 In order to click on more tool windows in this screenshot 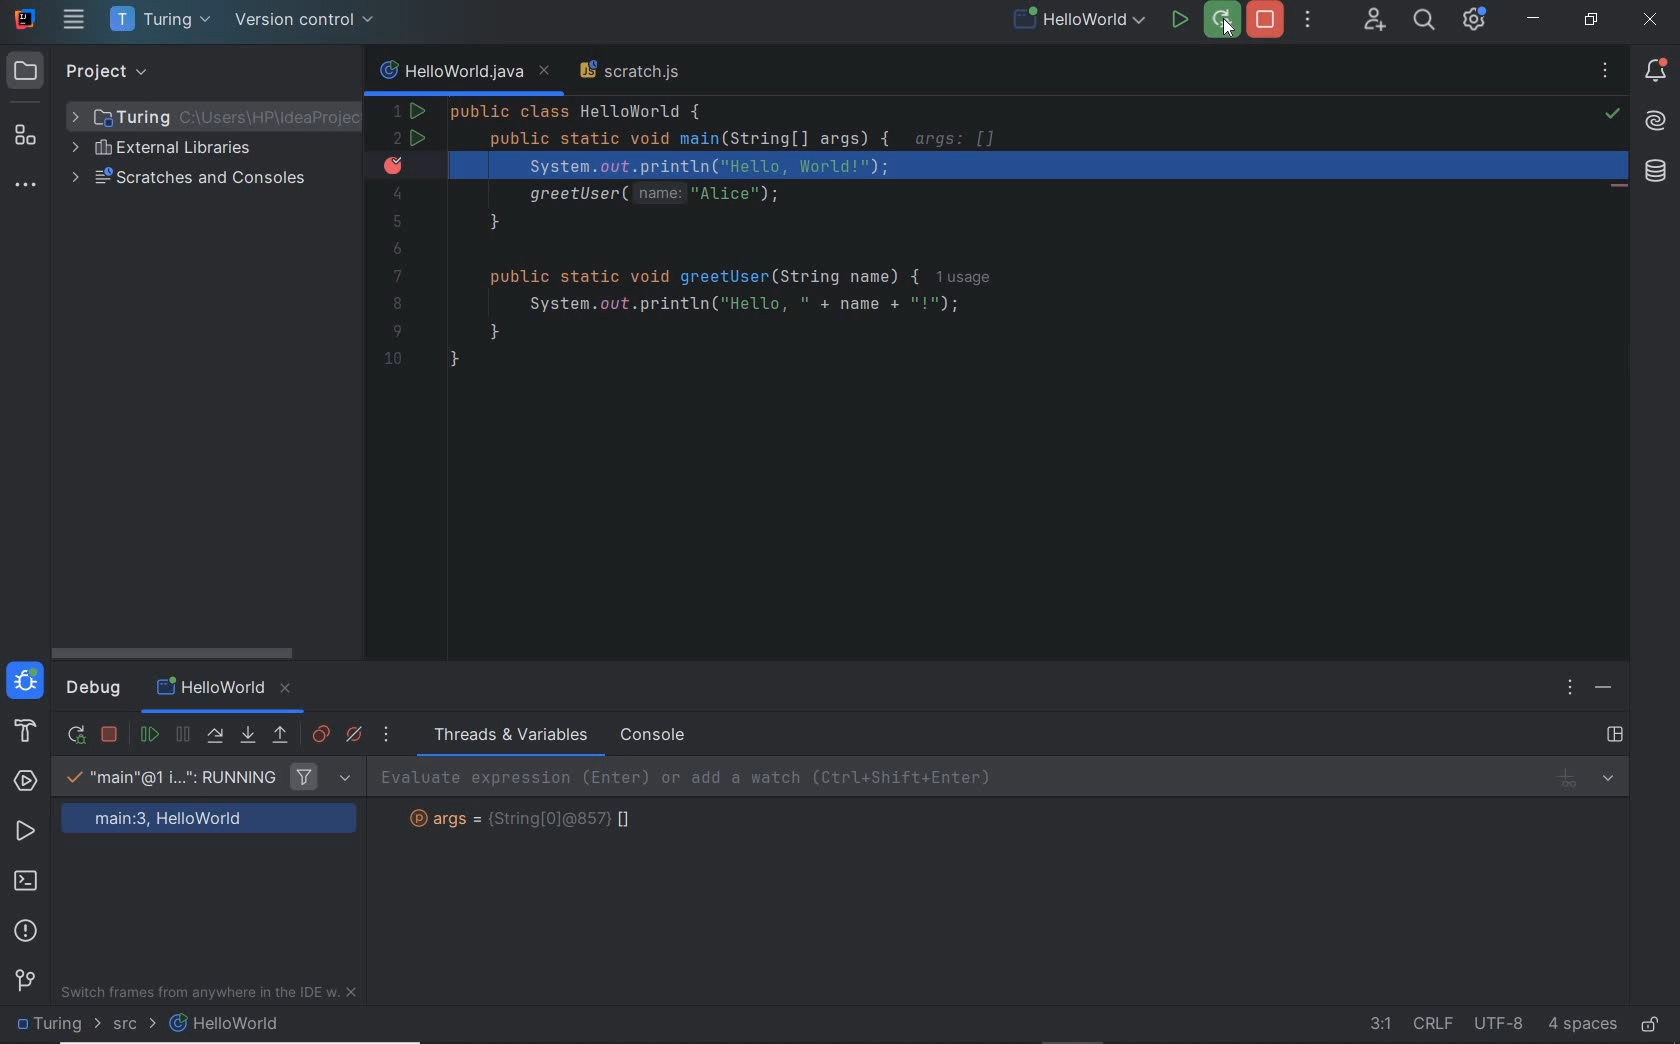, I will do `click(23, 187)`.